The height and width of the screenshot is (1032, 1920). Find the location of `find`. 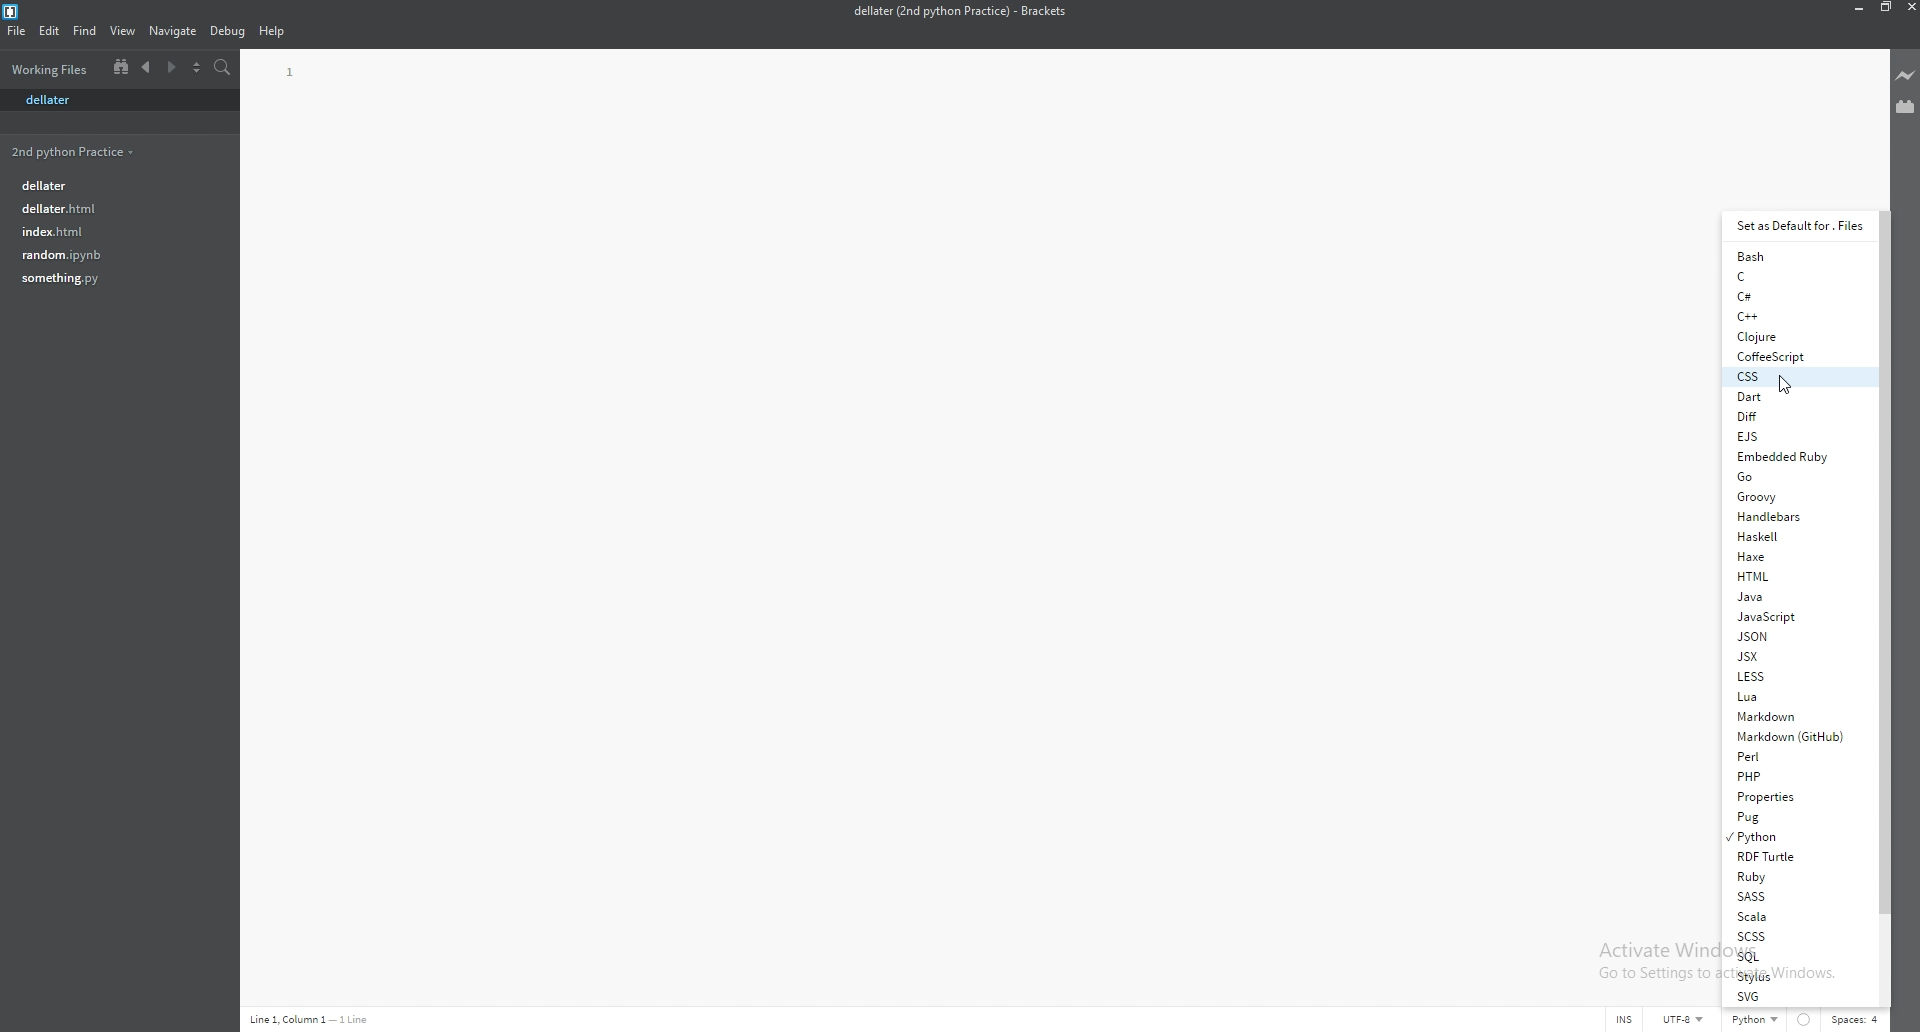

find is located at coordinates (86, 31).